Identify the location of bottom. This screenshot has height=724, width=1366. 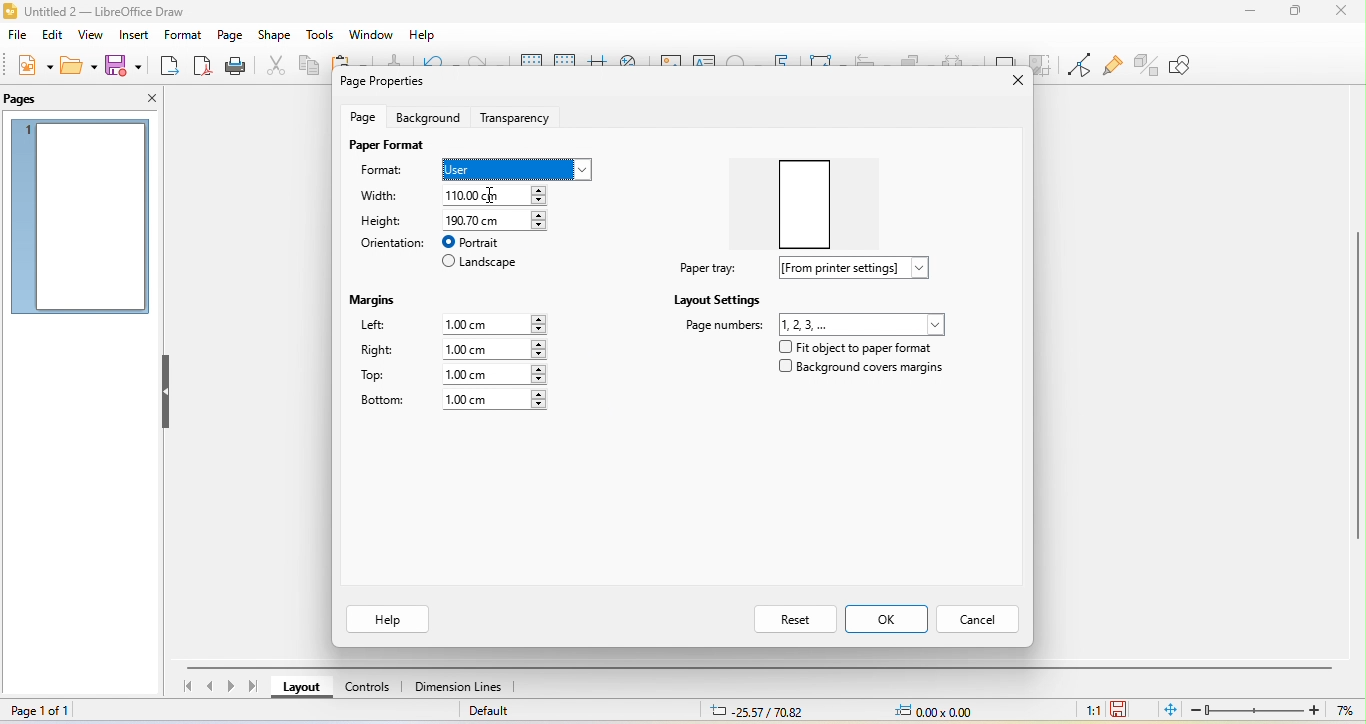
(382, 401).